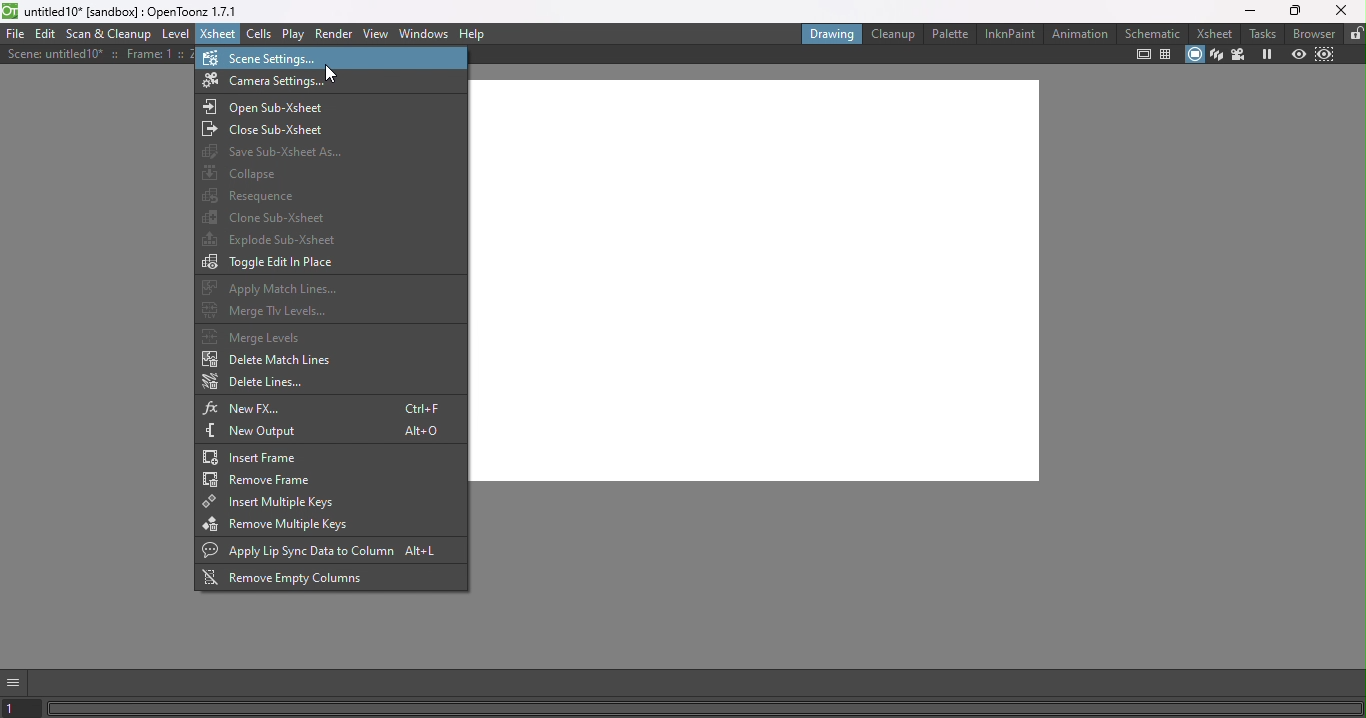 This screenshot has width=1366, height=718. I want to click on Horizontal scroll bar, so click(705, 708).